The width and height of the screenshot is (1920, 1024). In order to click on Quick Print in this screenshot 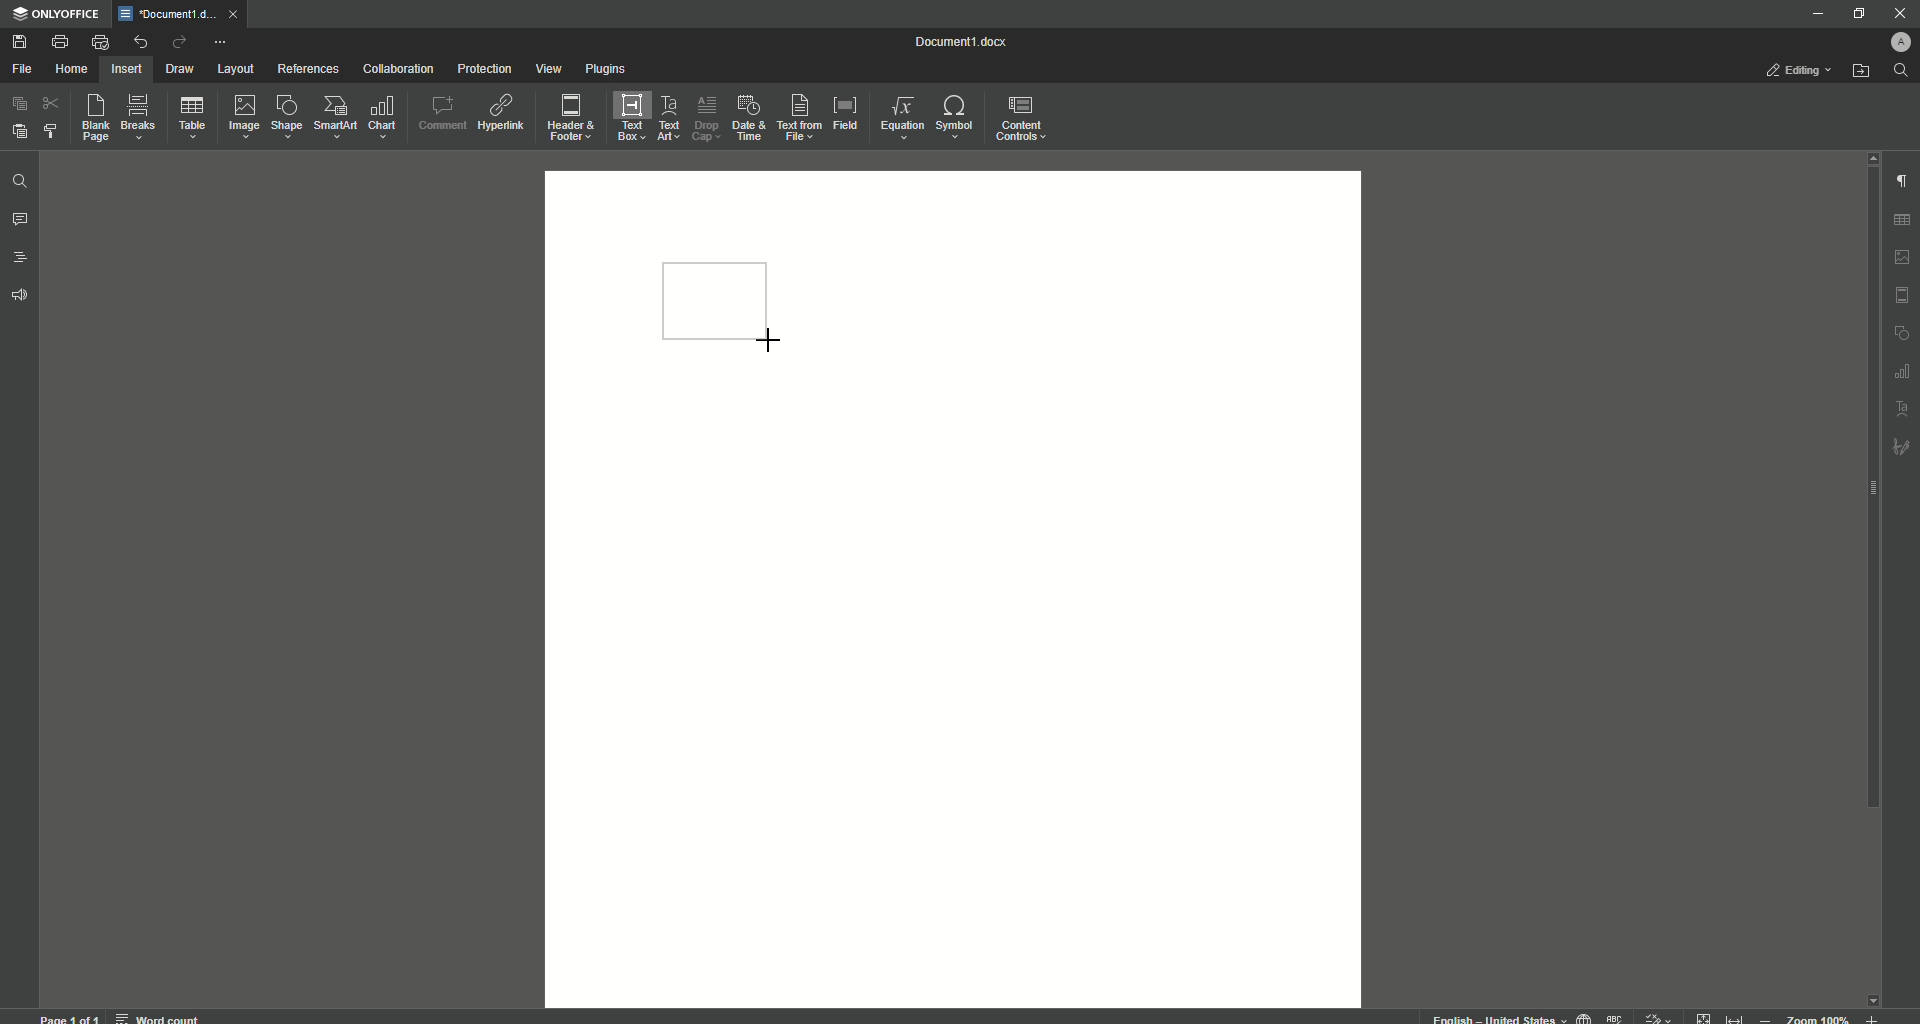, I will do `click(100, 42)`.